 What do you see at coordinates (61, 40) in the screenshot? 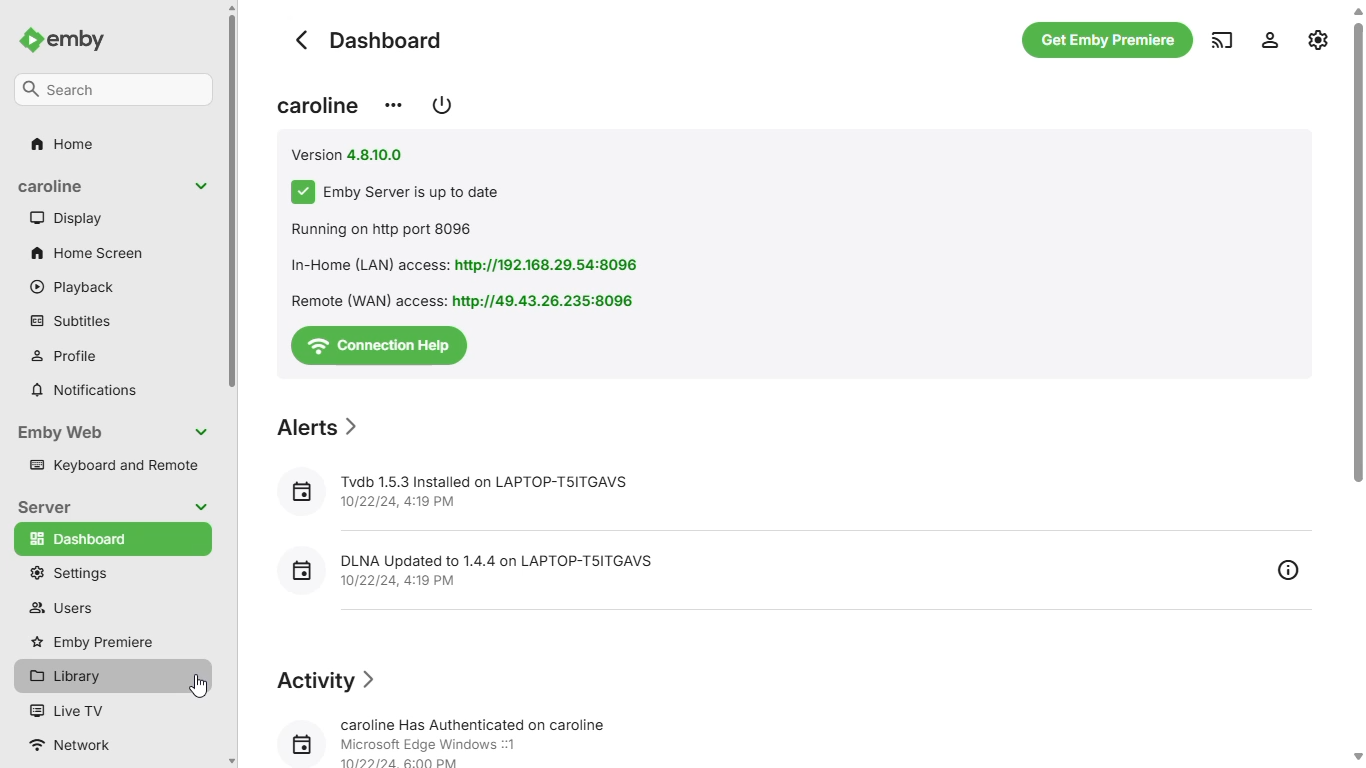
I see `emby` at bounding box center [61, 40].